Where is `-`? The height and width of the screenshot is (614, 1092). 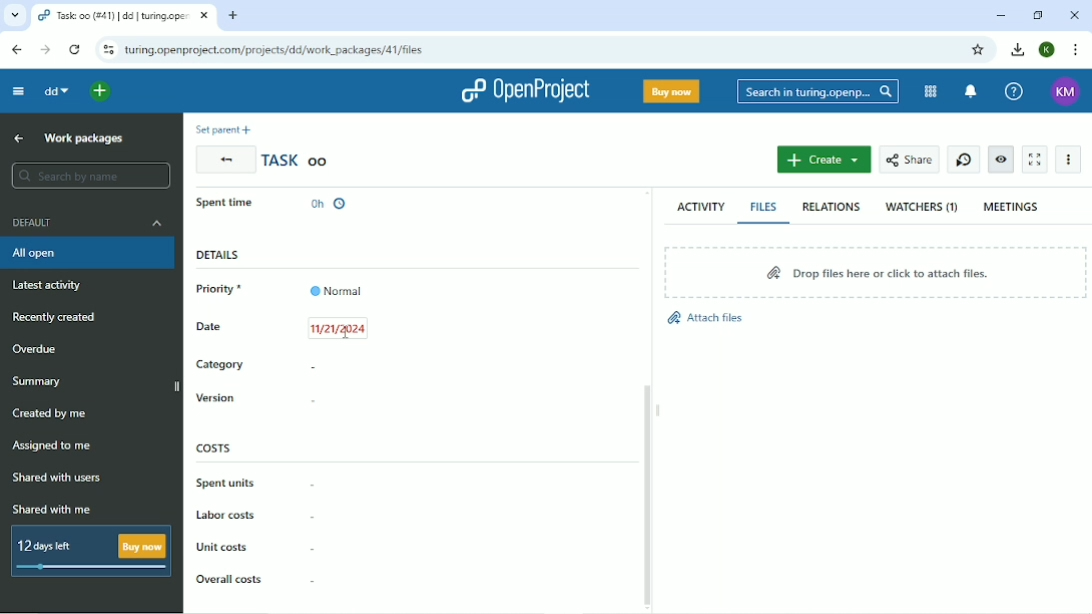 - is located at coordinates (312, 546).